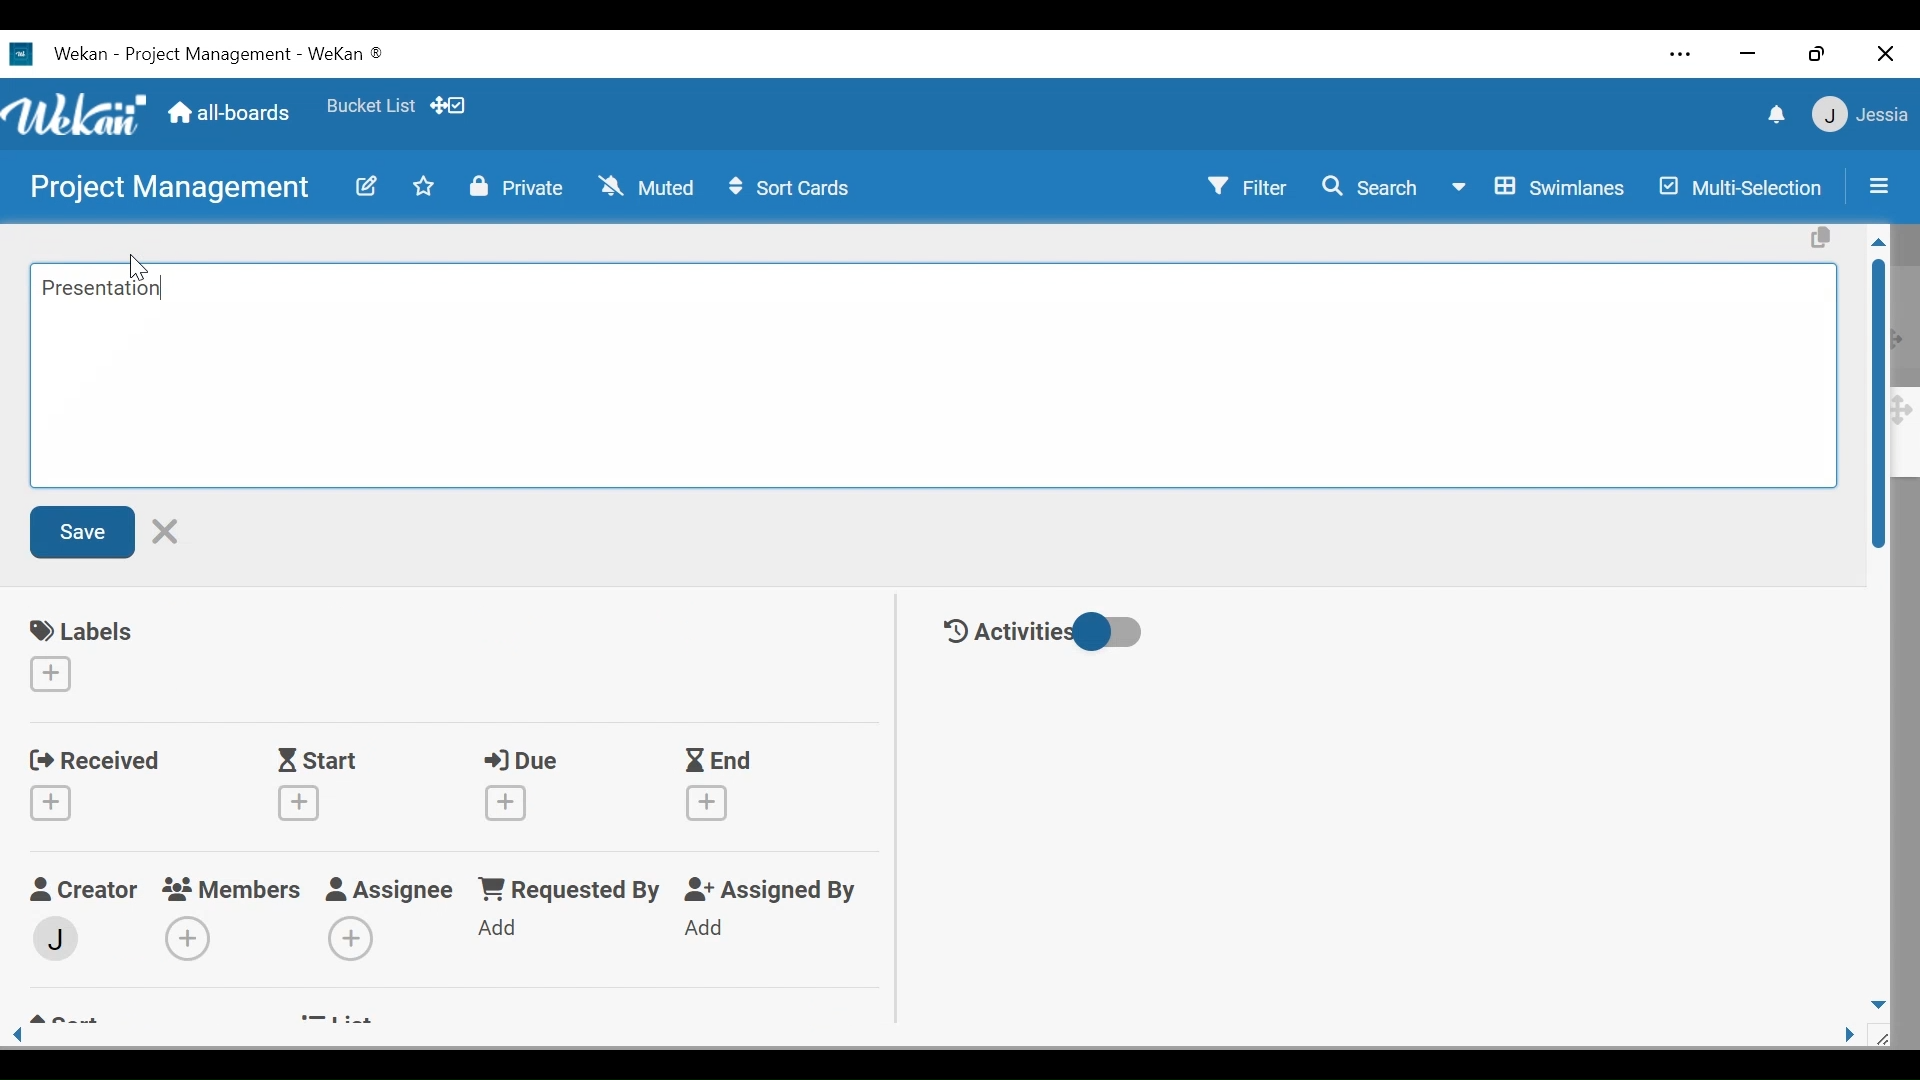 The height and width of the screenshot is (1080, 1920). I want to click on Add Members, so click(189, 939).